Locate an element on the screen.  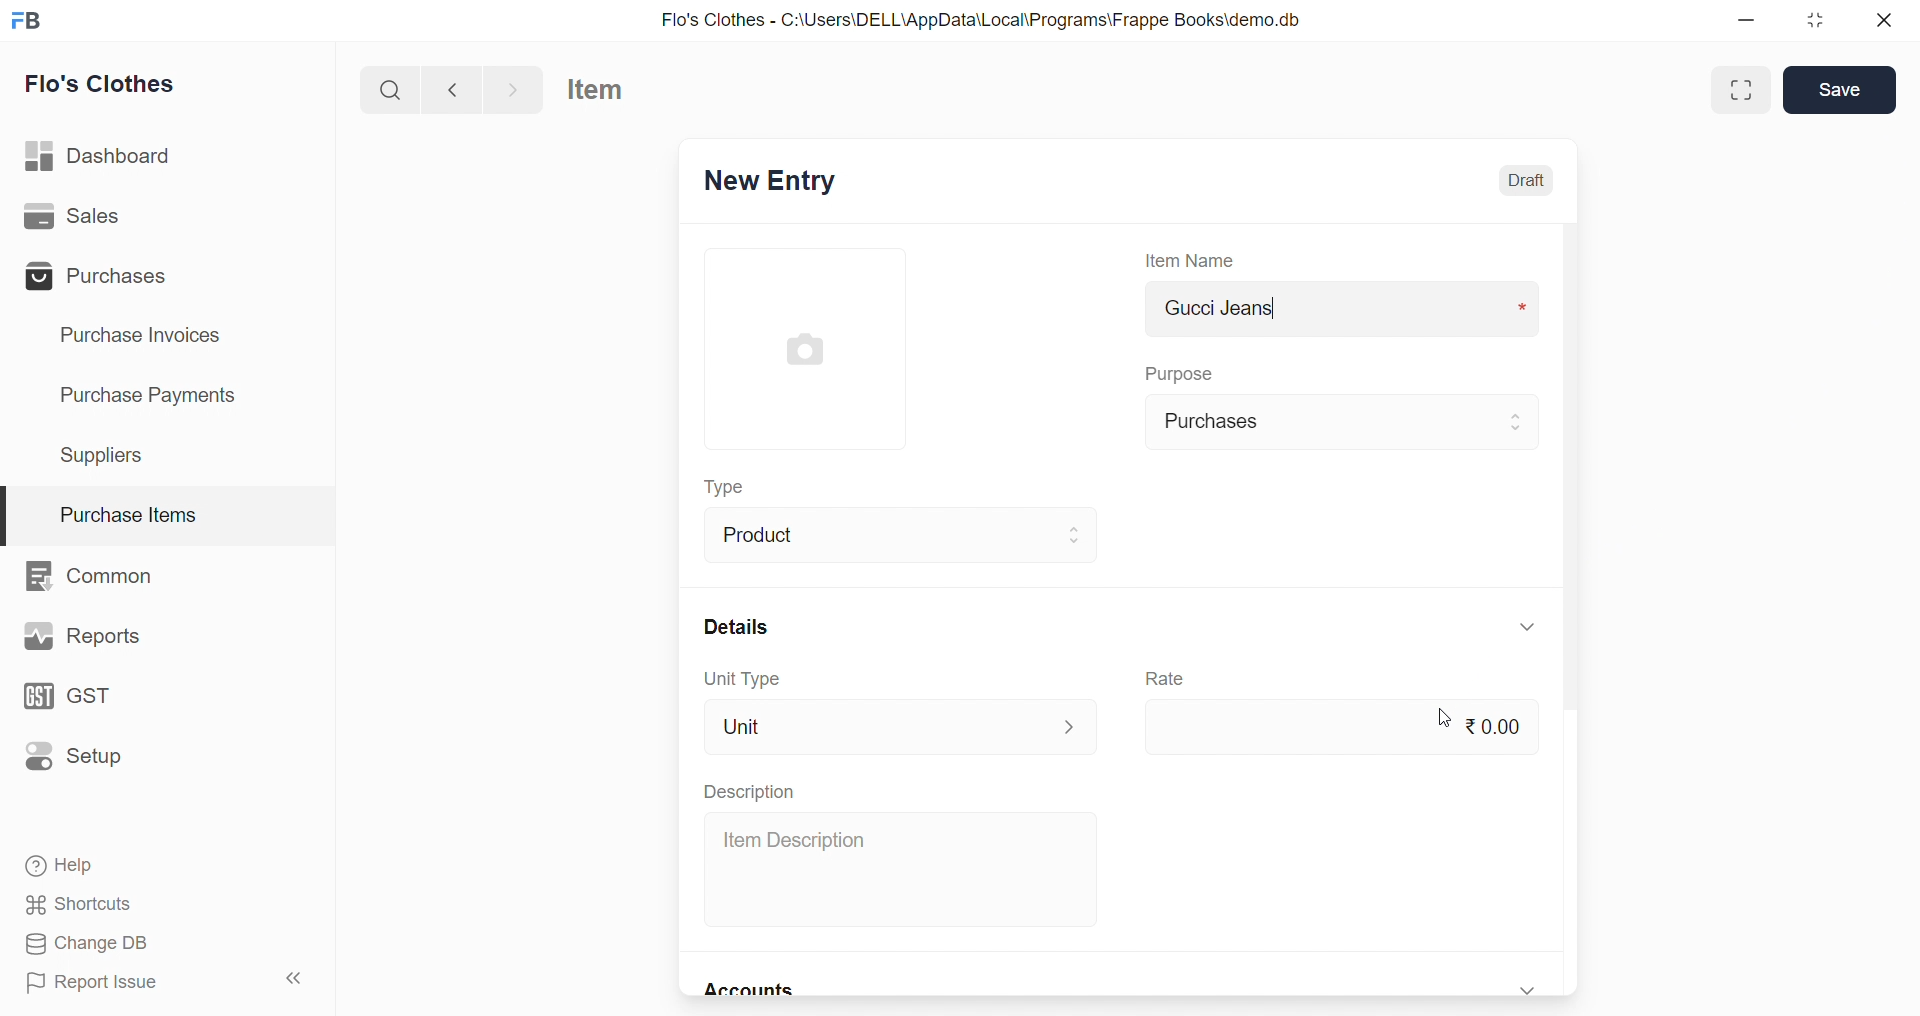
Flo's Clothes is located at coordinates (112, 84).